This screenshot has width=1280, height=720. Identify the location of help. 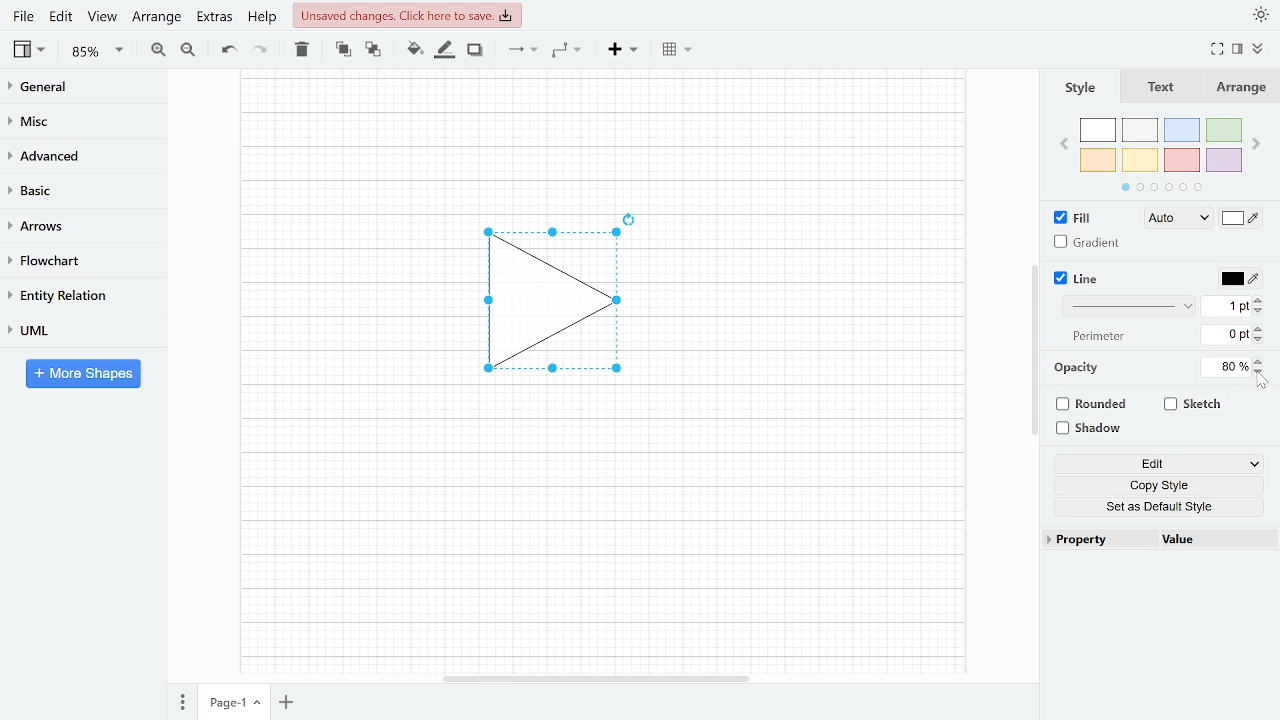
(264, 16).